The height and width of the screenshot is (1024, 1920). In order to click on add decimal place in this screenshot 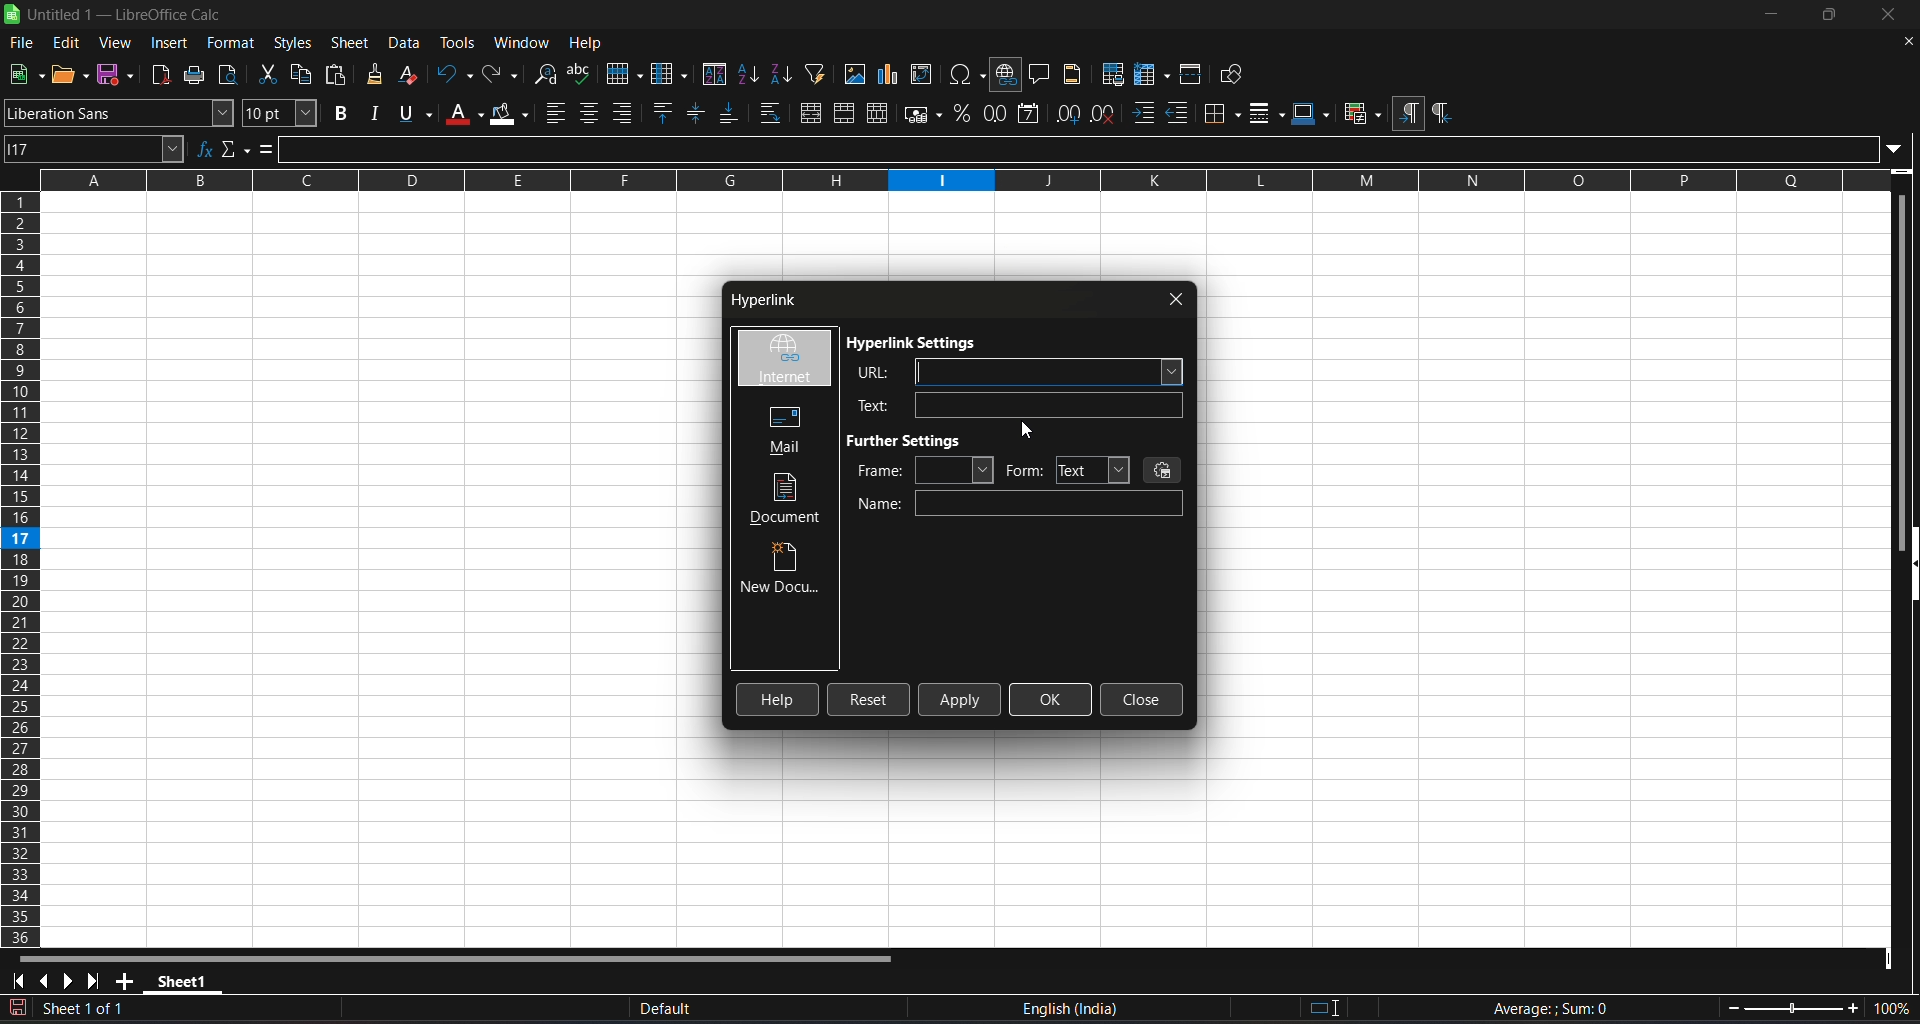, I will do `click(1066, 113)`.